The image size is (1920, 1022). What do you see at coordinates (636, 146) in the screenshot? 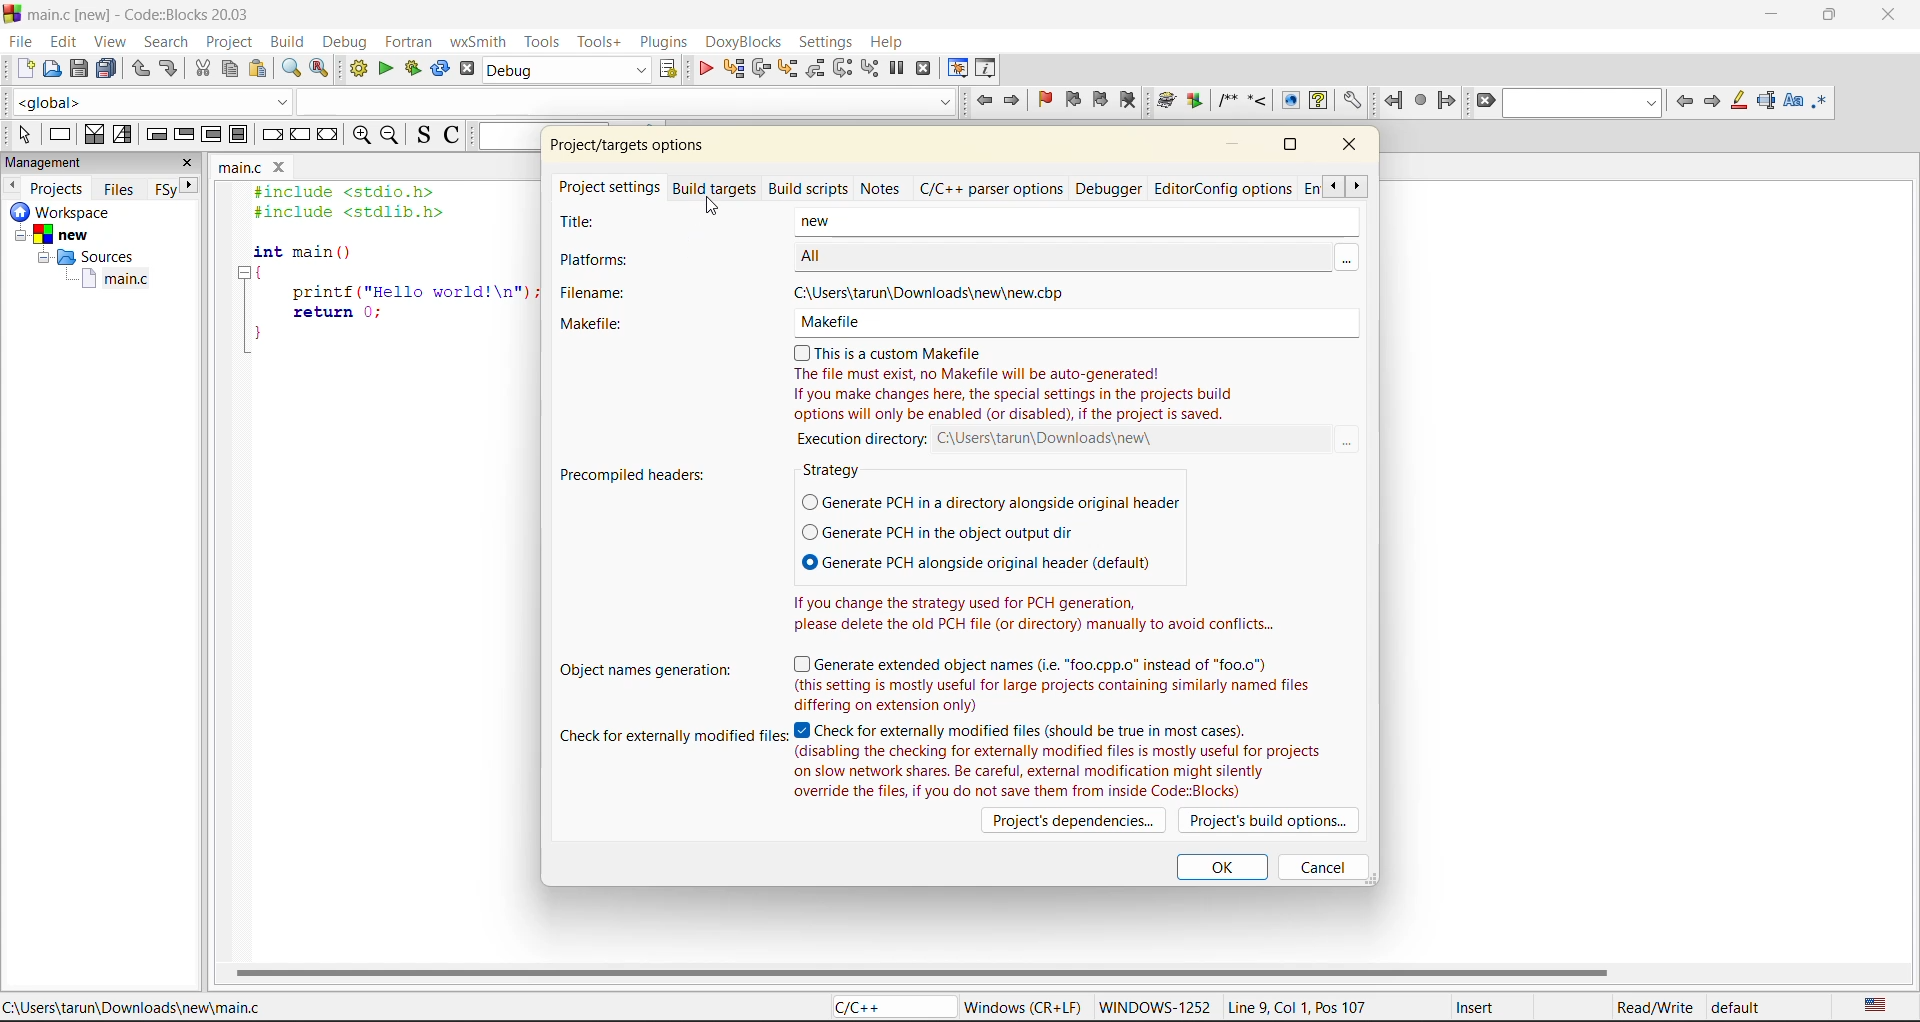
I see `project/target  options` at bounding box center [636, 146].